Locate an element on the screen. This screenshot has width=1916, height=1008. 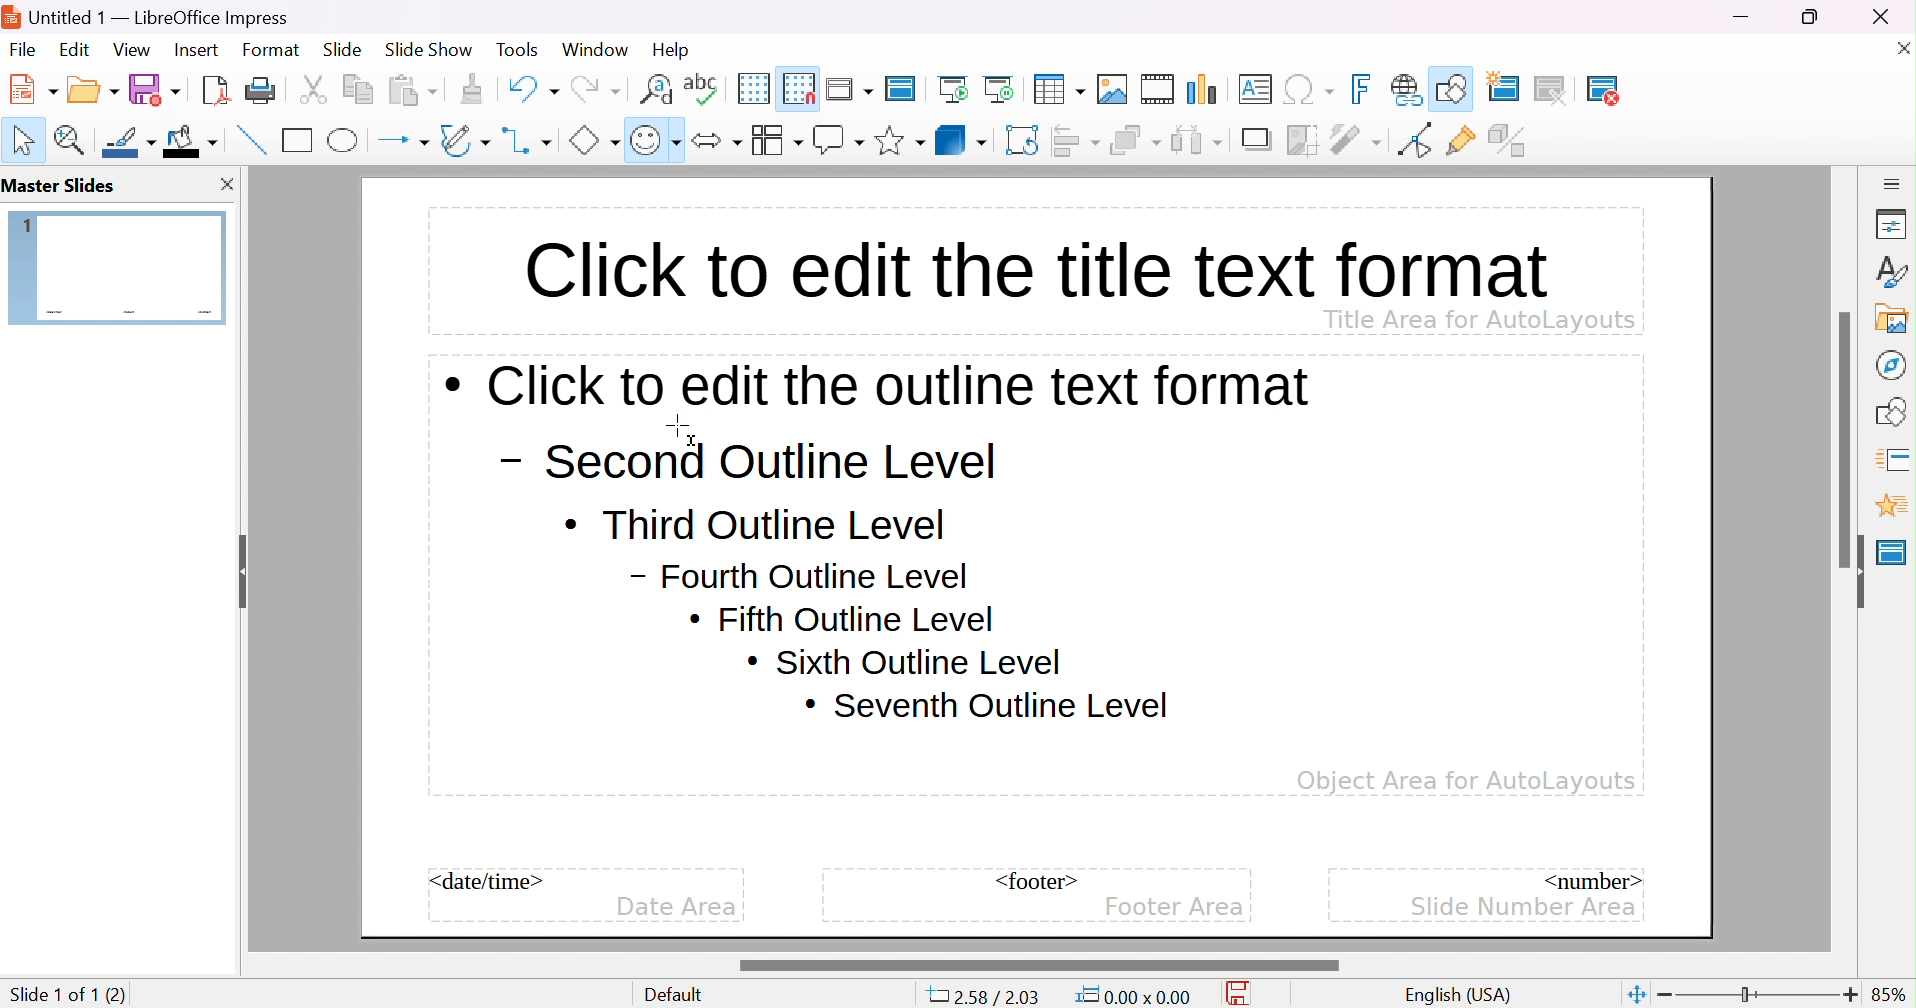
slide show is located at coordinates (429, 47).